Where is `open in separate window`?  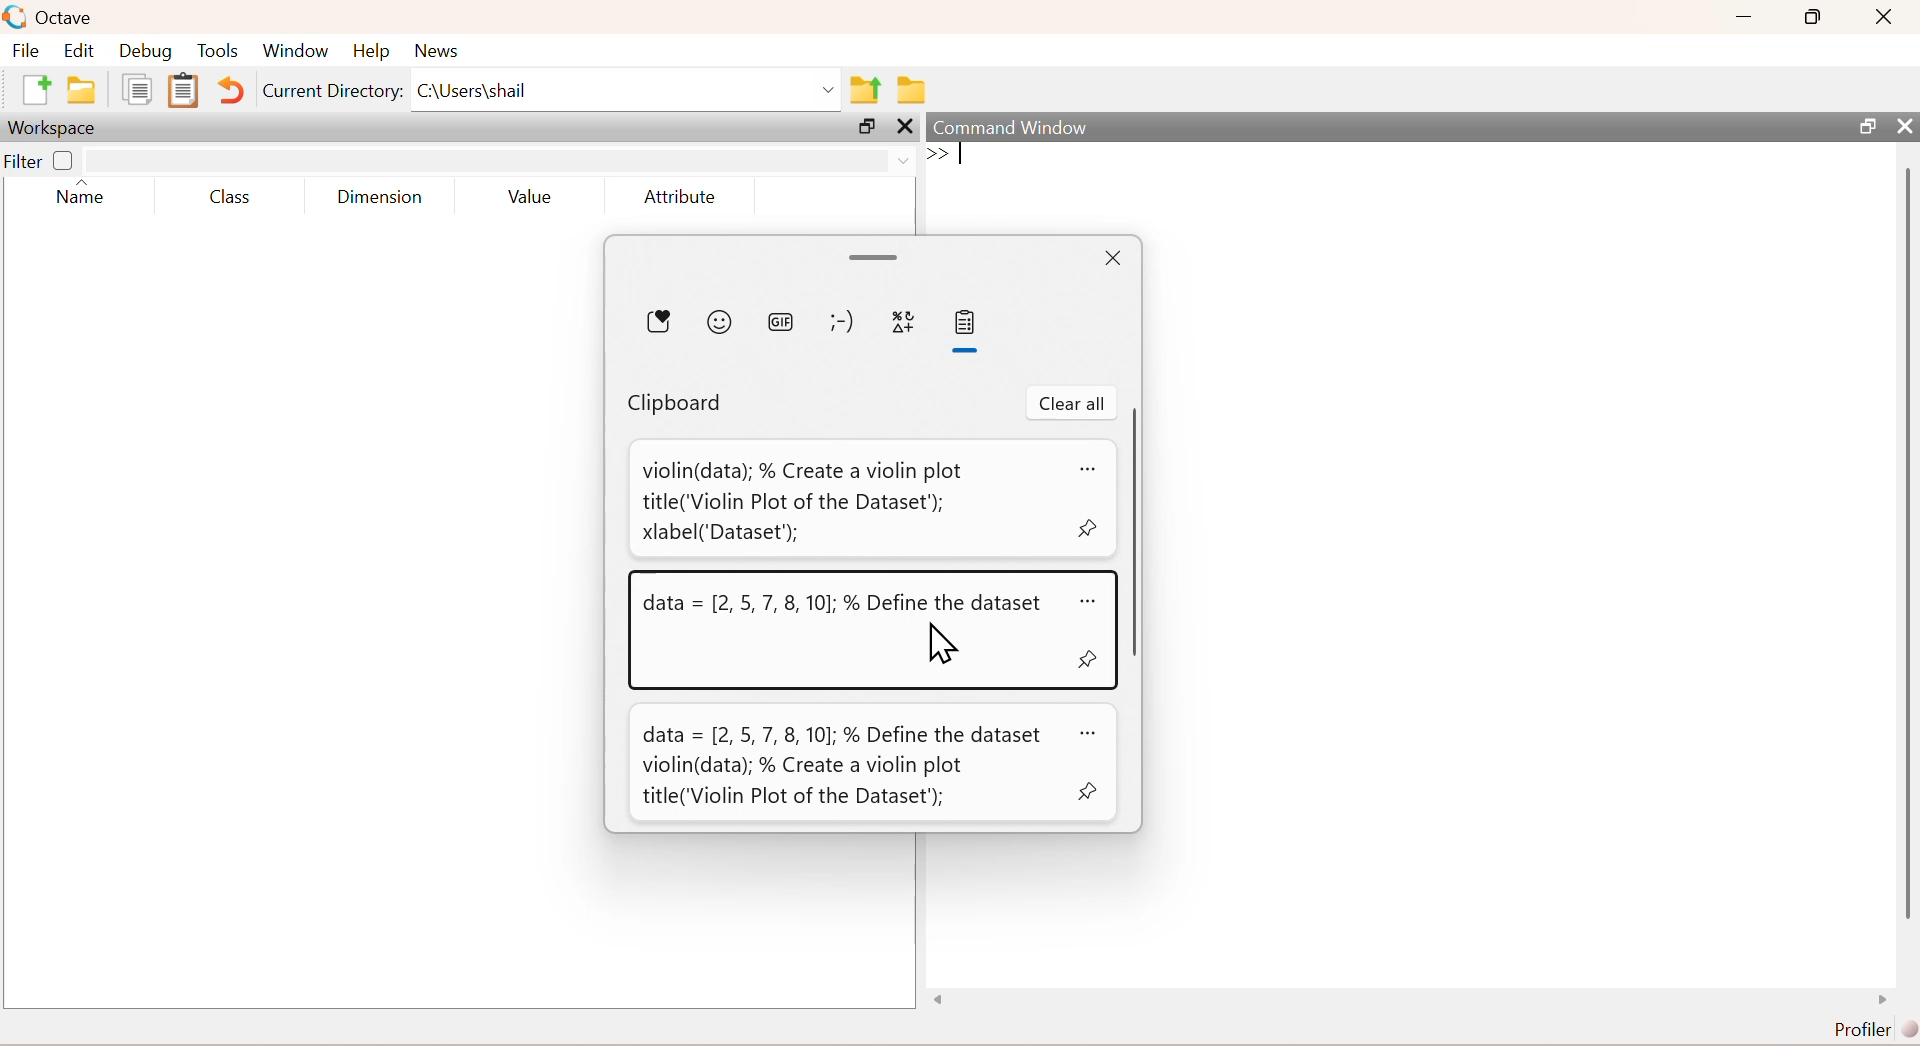
open in separate window is located at coordinates (1869, 126).